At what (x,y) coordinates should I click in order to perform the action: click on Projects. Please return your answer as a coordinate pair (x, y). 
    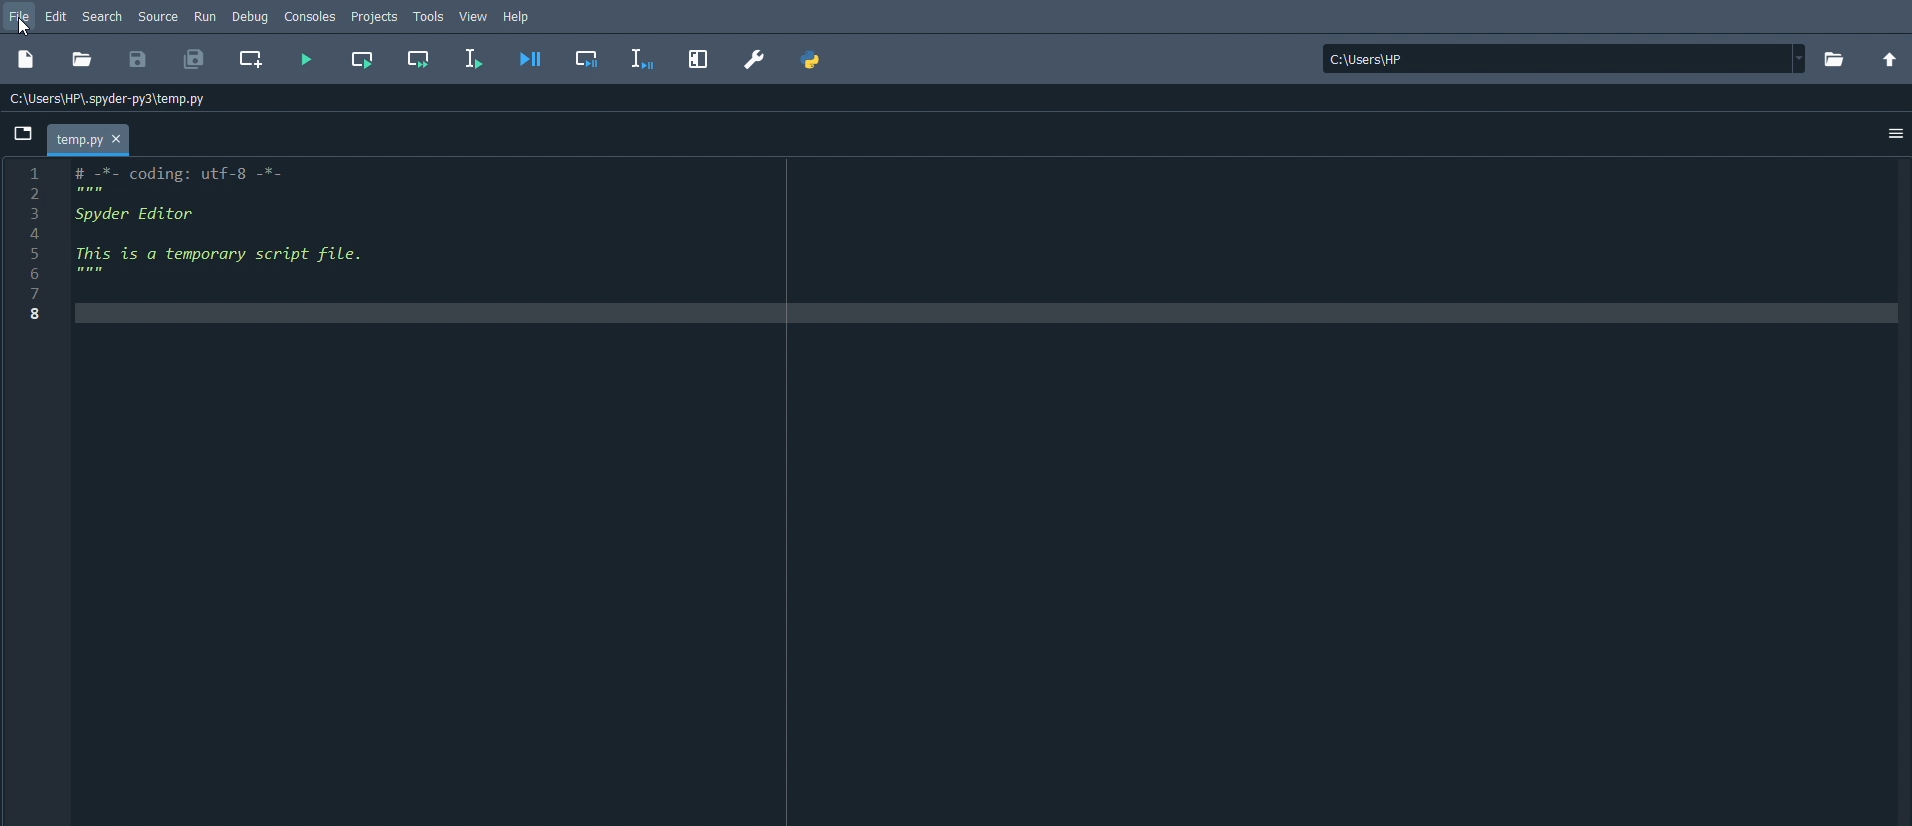
    Looking at the image, I should click on (375, 17).